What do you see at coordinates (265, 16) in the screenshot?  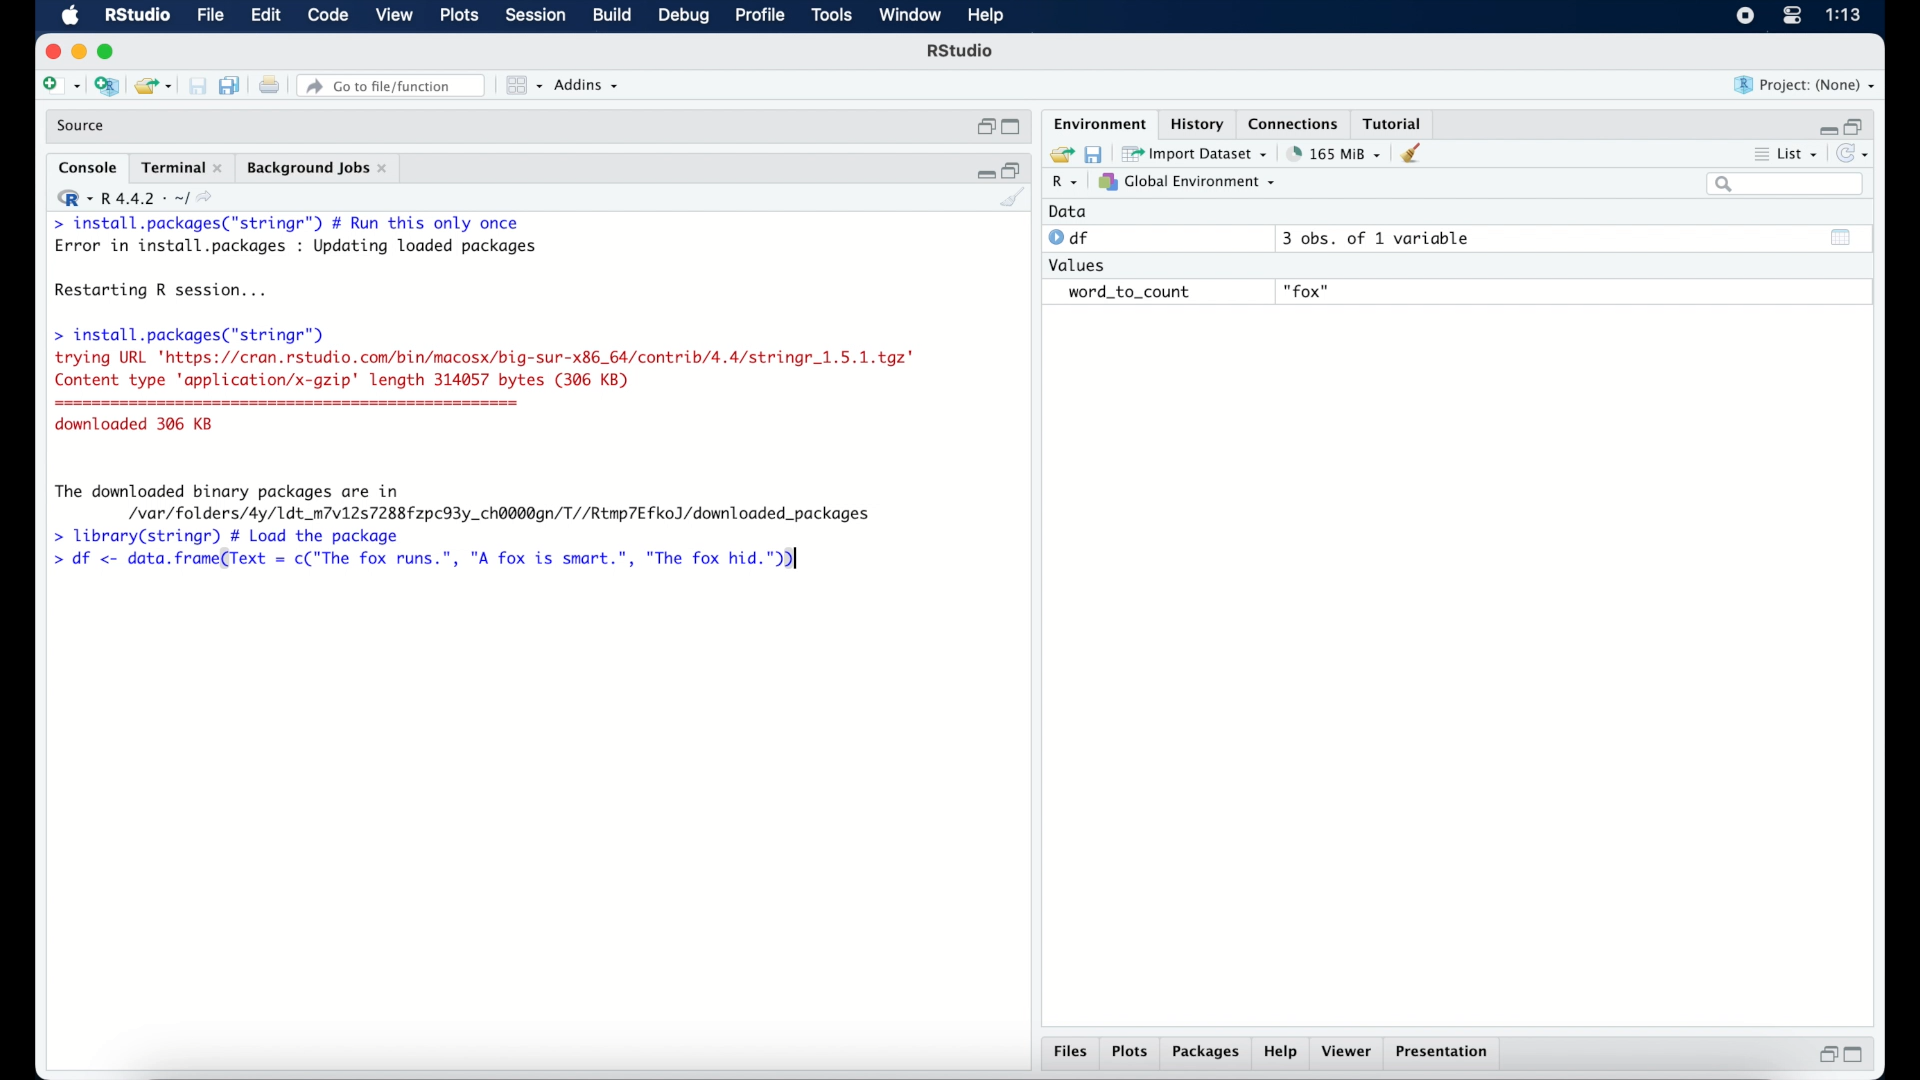 I see `edit` at bounding box center [265, 16].